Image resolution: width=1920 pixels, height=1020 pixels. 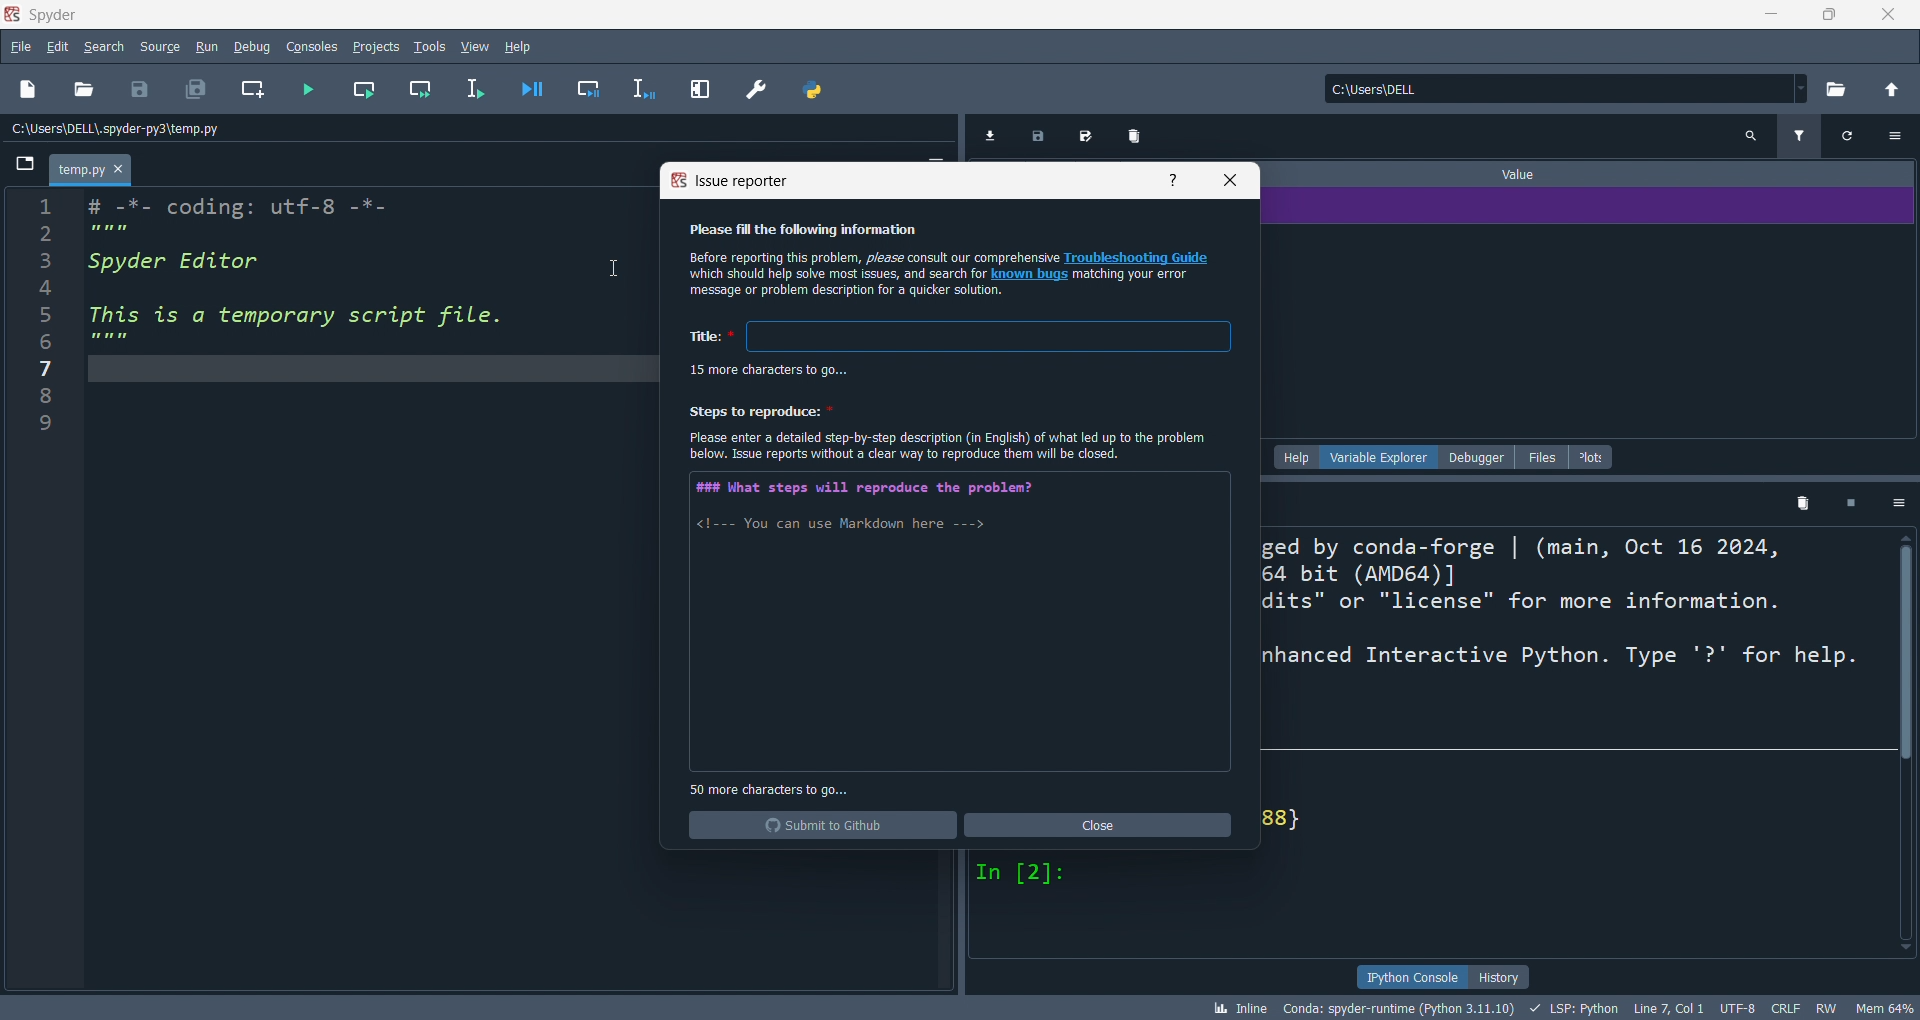 What do you see at coordinates (533, 91) in the screenshot?
I see `debug file` at bounding box center [533, 91].